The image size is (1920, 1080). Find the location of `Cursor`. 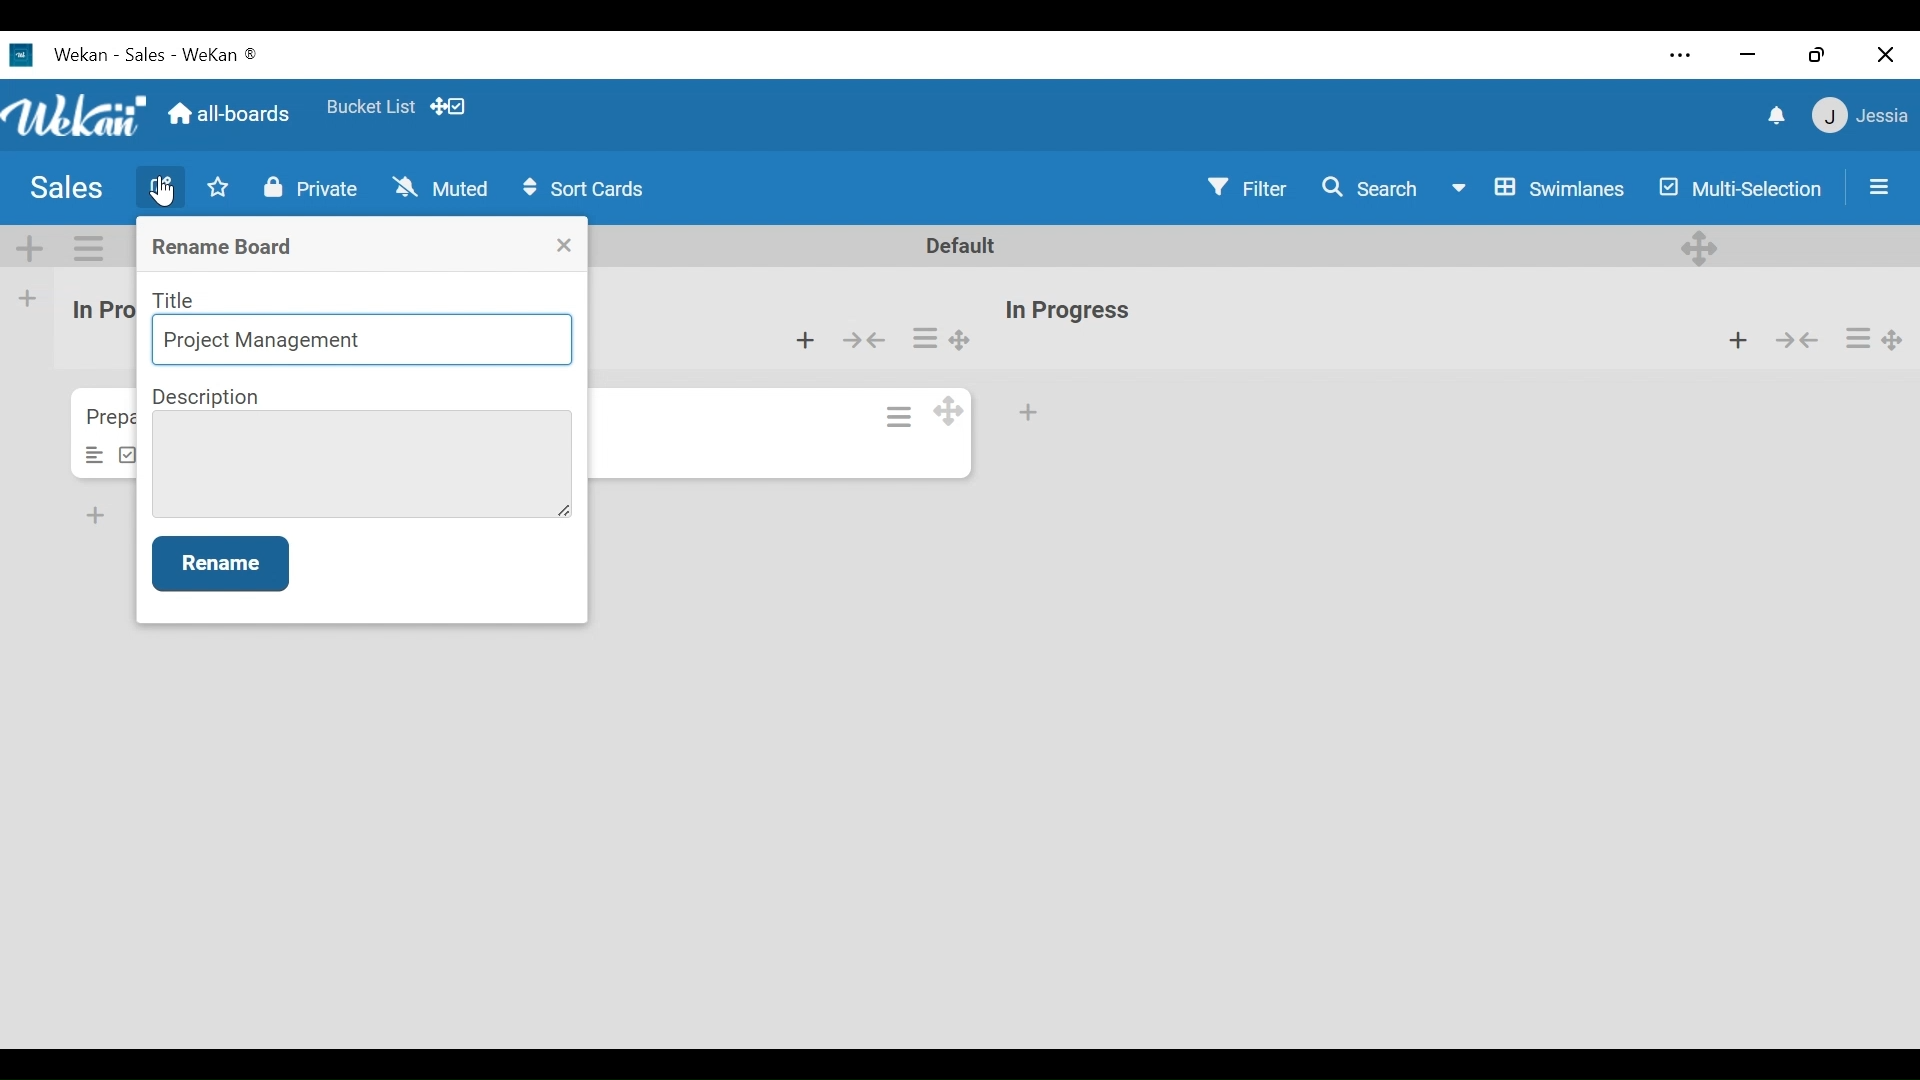

Cursor is located at coordinates (165, 192).